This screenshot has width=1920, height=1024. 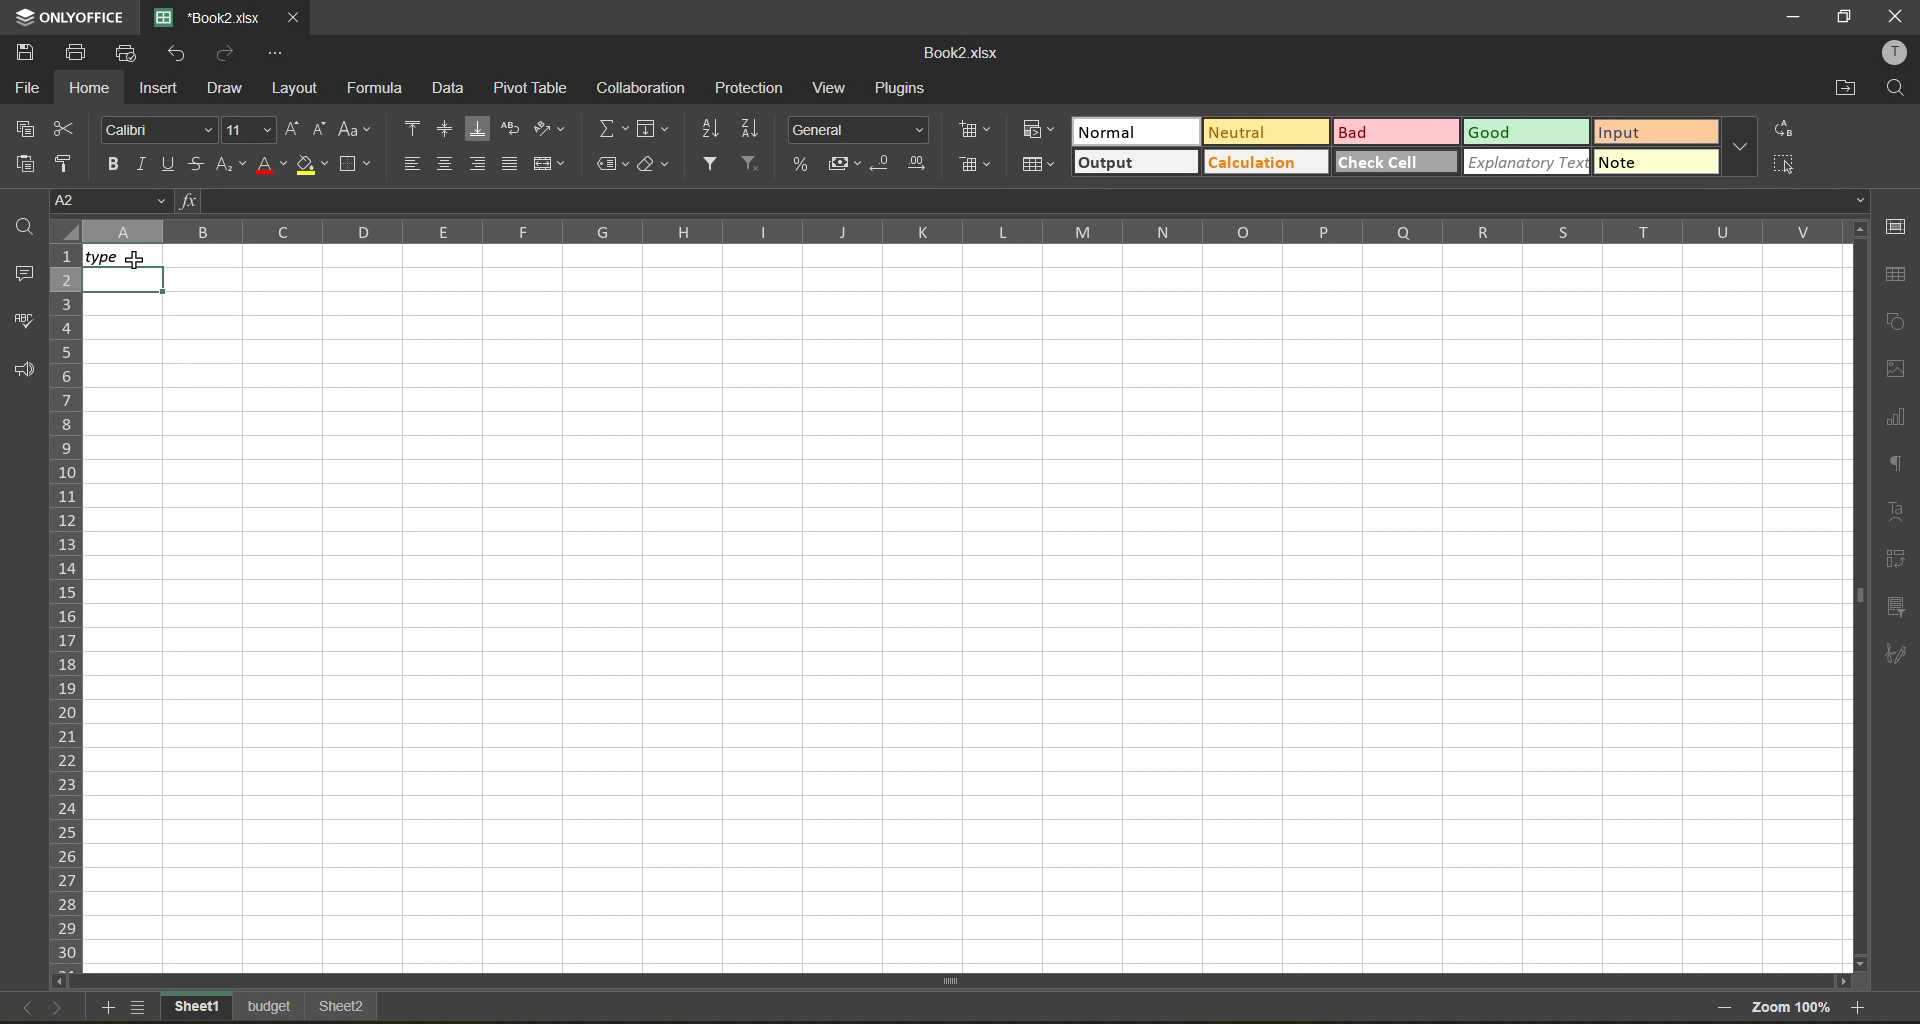 I want to click on file, so click(x=31, y=85).